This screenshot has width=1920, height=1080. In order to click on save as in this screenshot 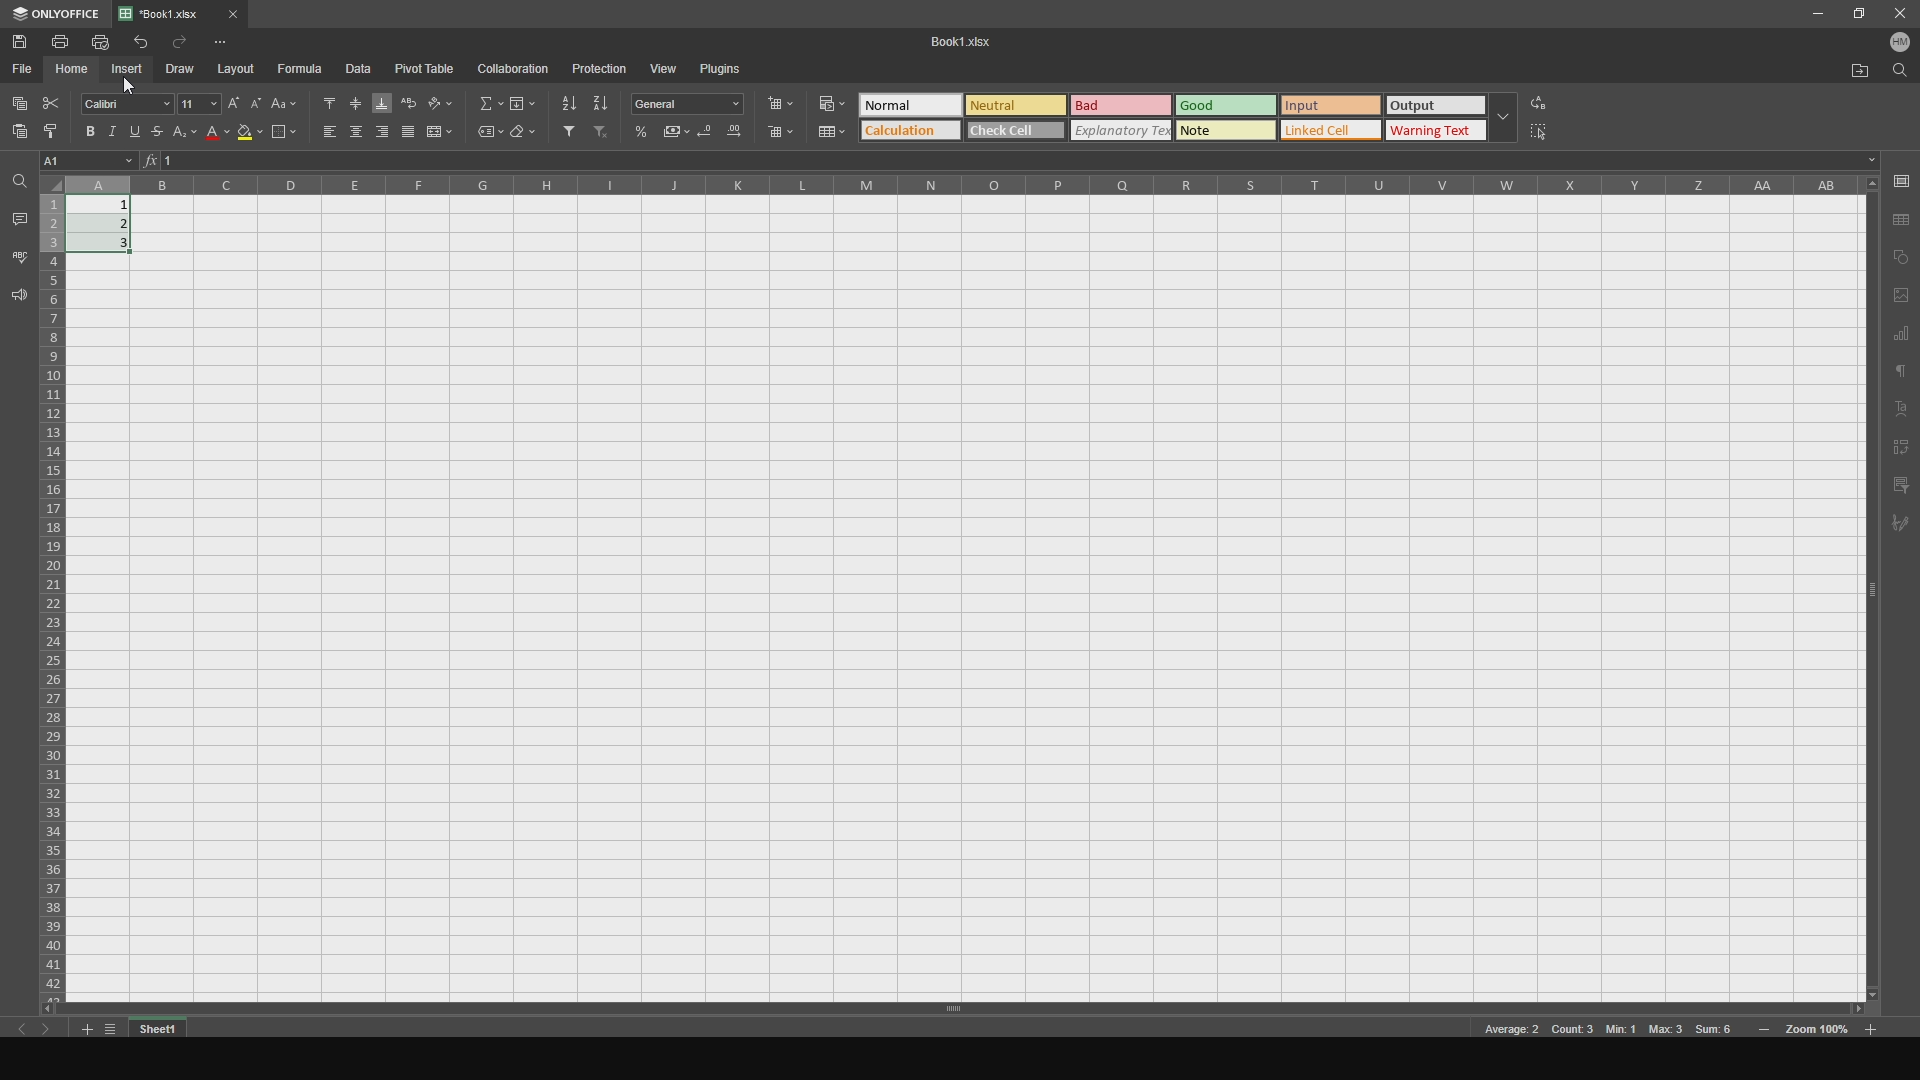, I will do `click(1902, 219)`.